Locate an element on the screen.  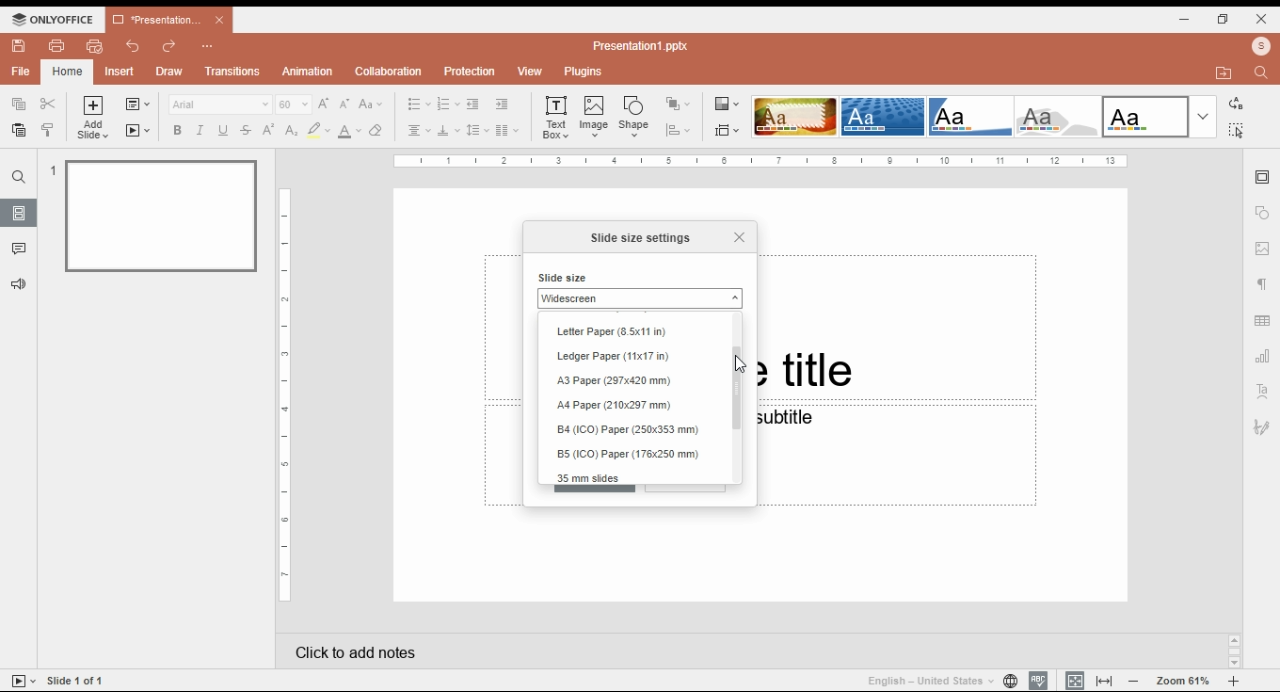
slide them option is located at coordinates (972, 116).